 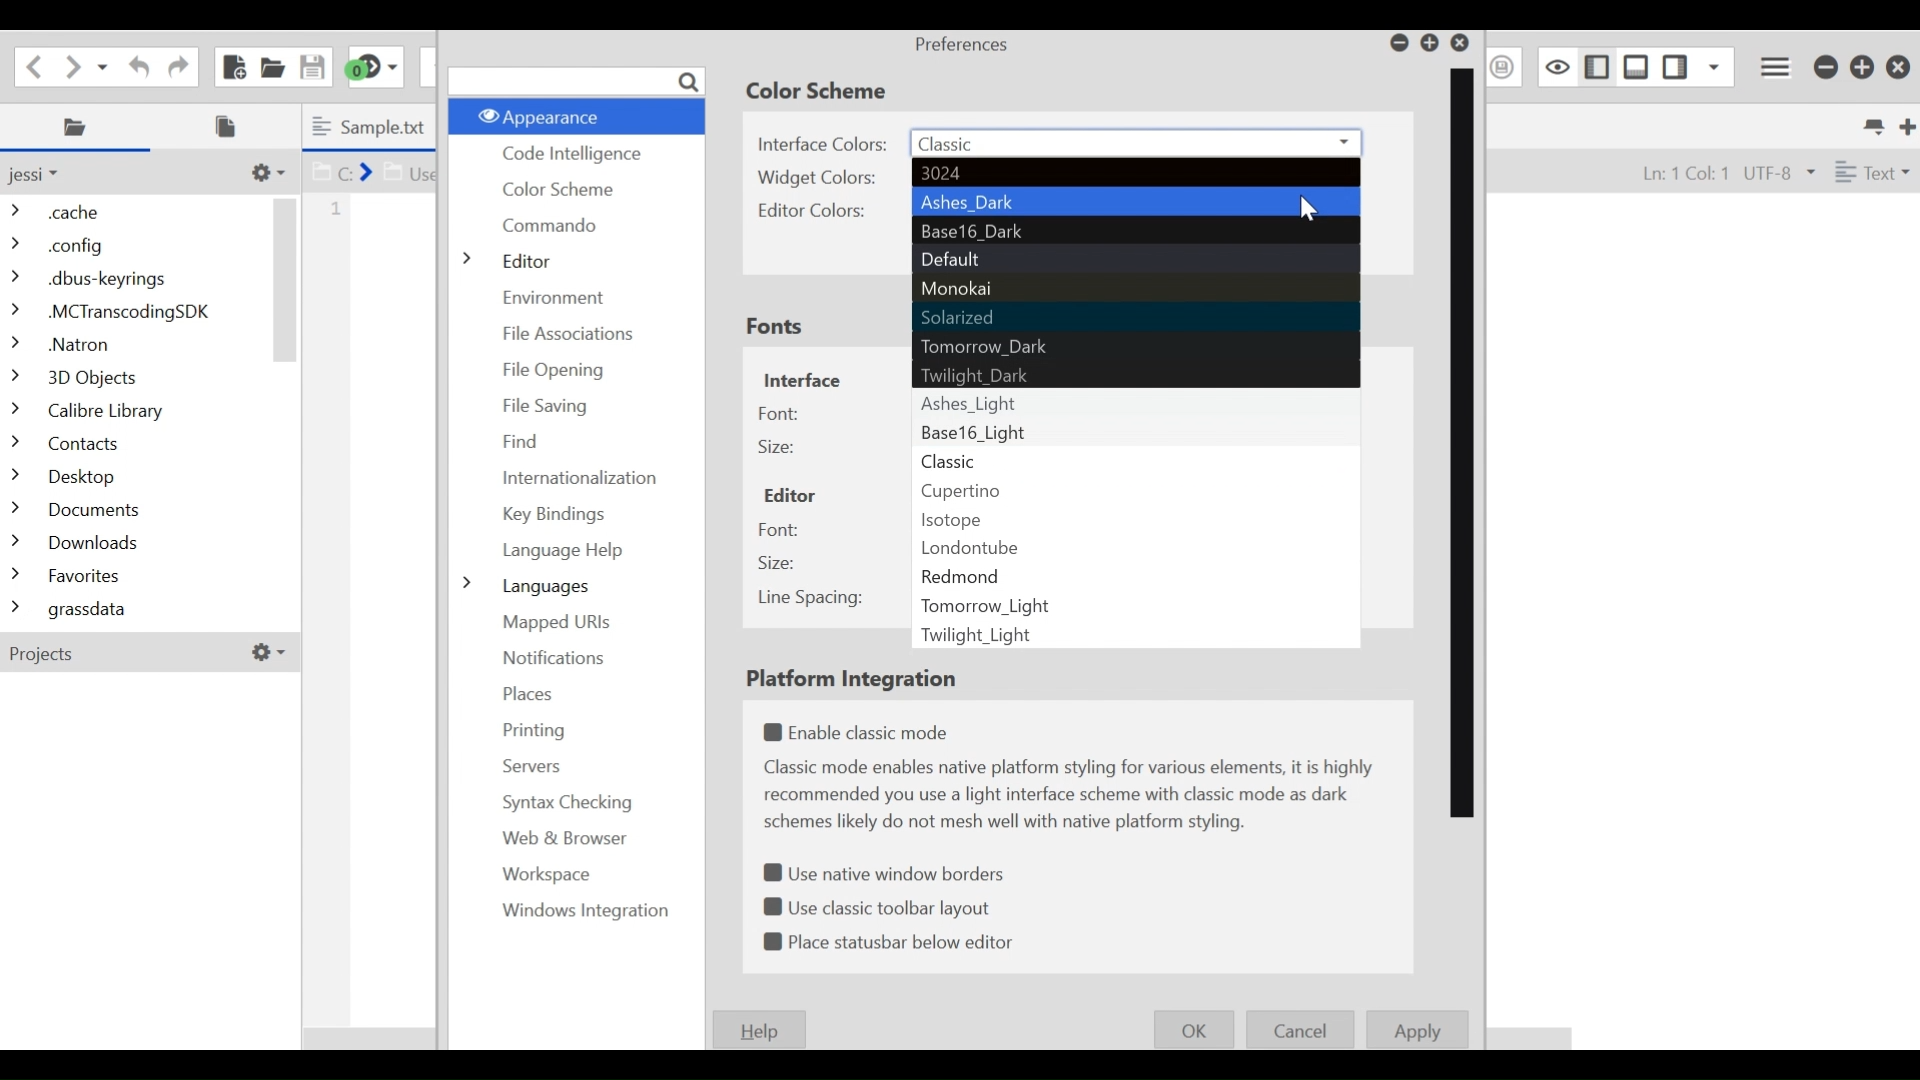 I want to click on classic, so click(x=1133, y=458).